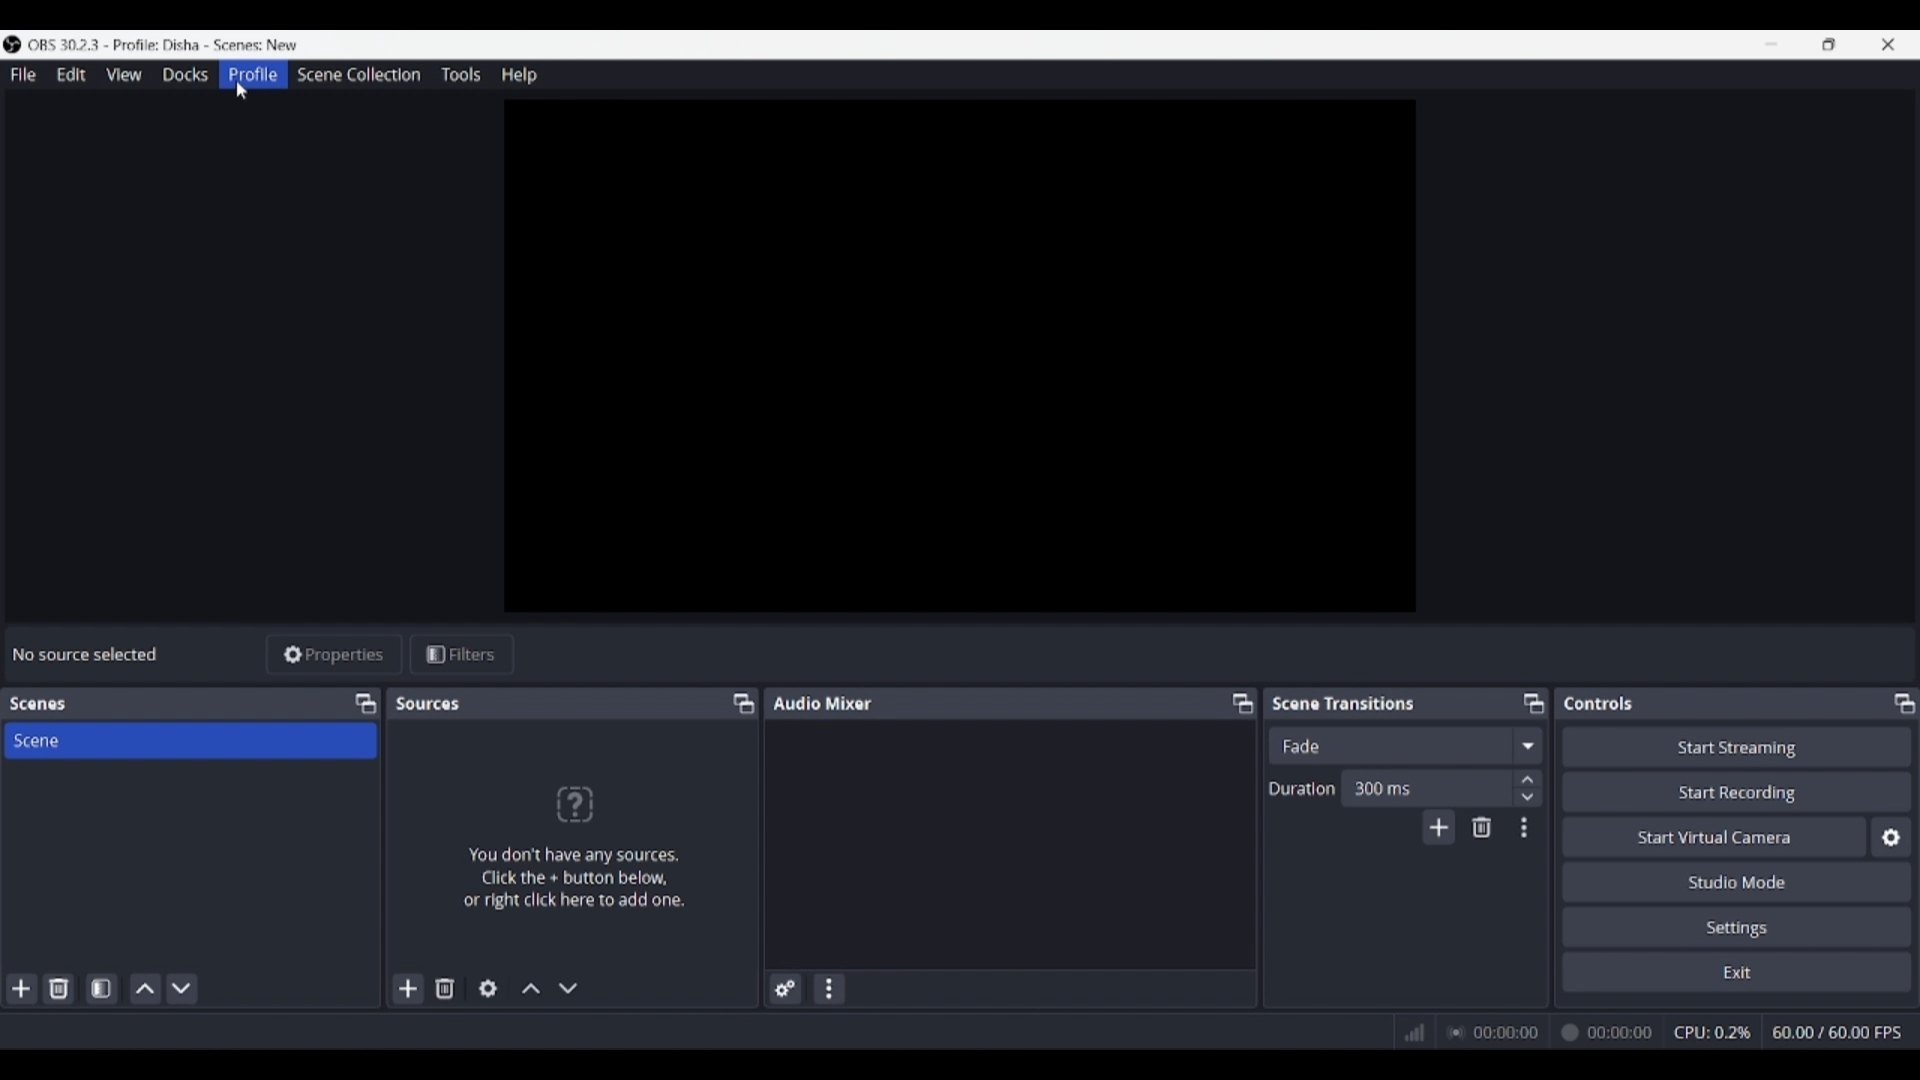 The width and height of the screenshot is (1920, 1080). Describe the element at coordinates (1016, 702) in the screenshot. I see `Audio Mixer` at that location.